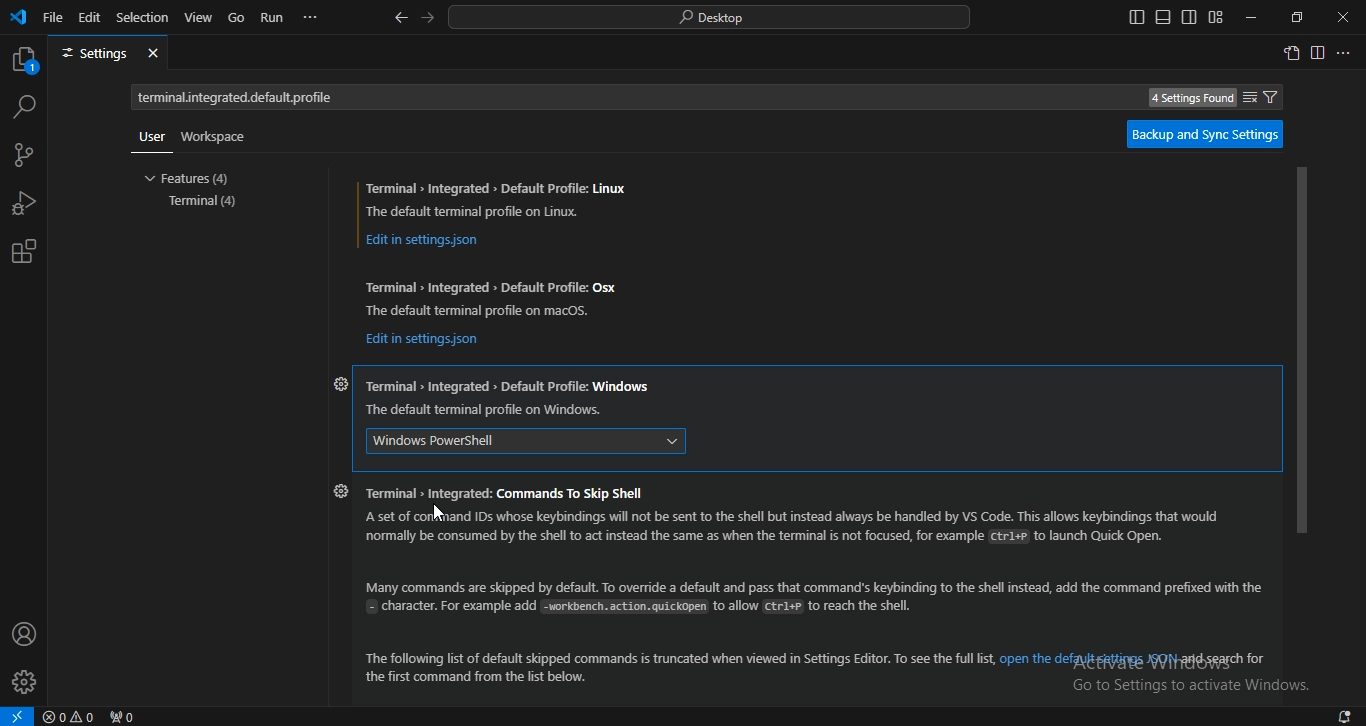  What do you see at coordinates (24, 683) in the screenshot?
I see `profile` at bounding box center [24, 683].